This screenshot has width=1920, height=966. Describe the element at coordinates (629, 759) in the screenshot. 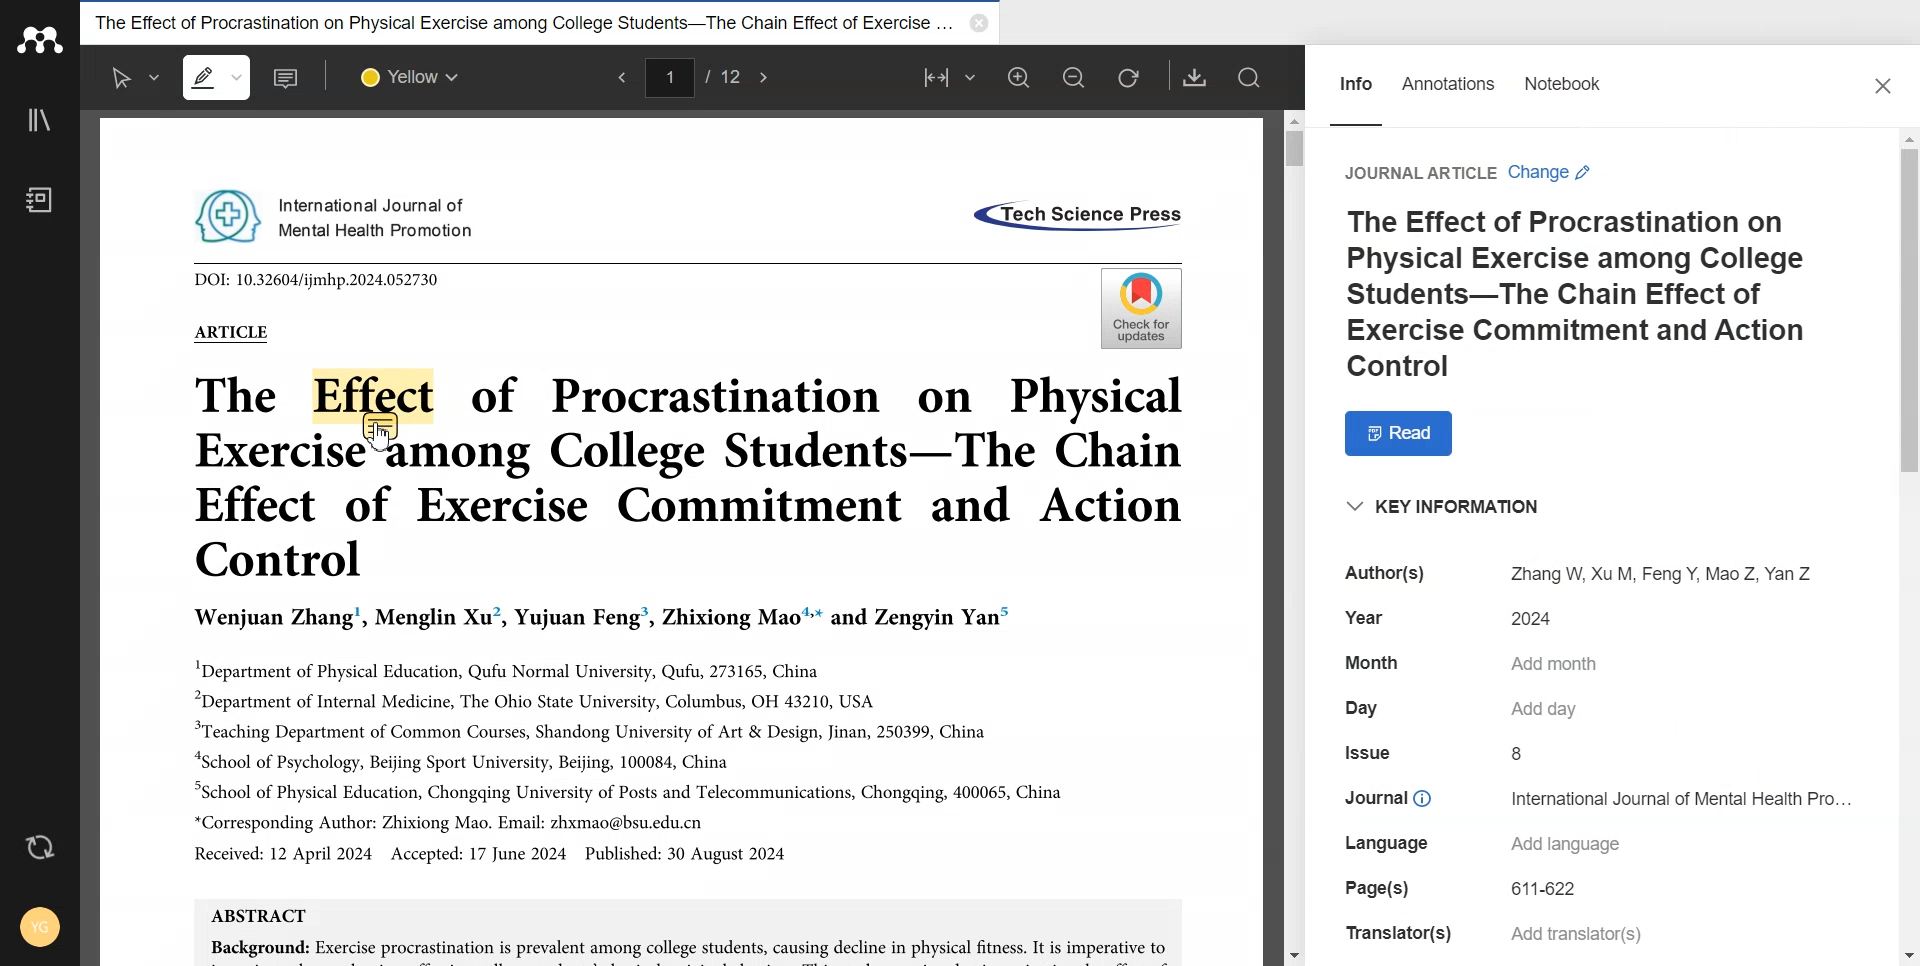

I see `"Department of Physical Education, Qufu Normal University, Qufu, 273165, China

“Department of Internal Medicine, The Ohio State University, Columbus, OH 43210, USA

“Teaching Department of Common Courses, Shandong University of Art & Design, Jinan, 250399, China

“School of Psychology, Beijing Sport University, Beijing, 100084, China

“School of Physical Education, Chongqing University of Posts and Telecommunications, Chongqing, 400065, China
*Corresponding Author: Zhixiong Mao. Email: zhxmao@bsu.edu.cn

Received: 12 April 2024 Accepted: 17 June 2024 Published: 30 August 2024` at that location.